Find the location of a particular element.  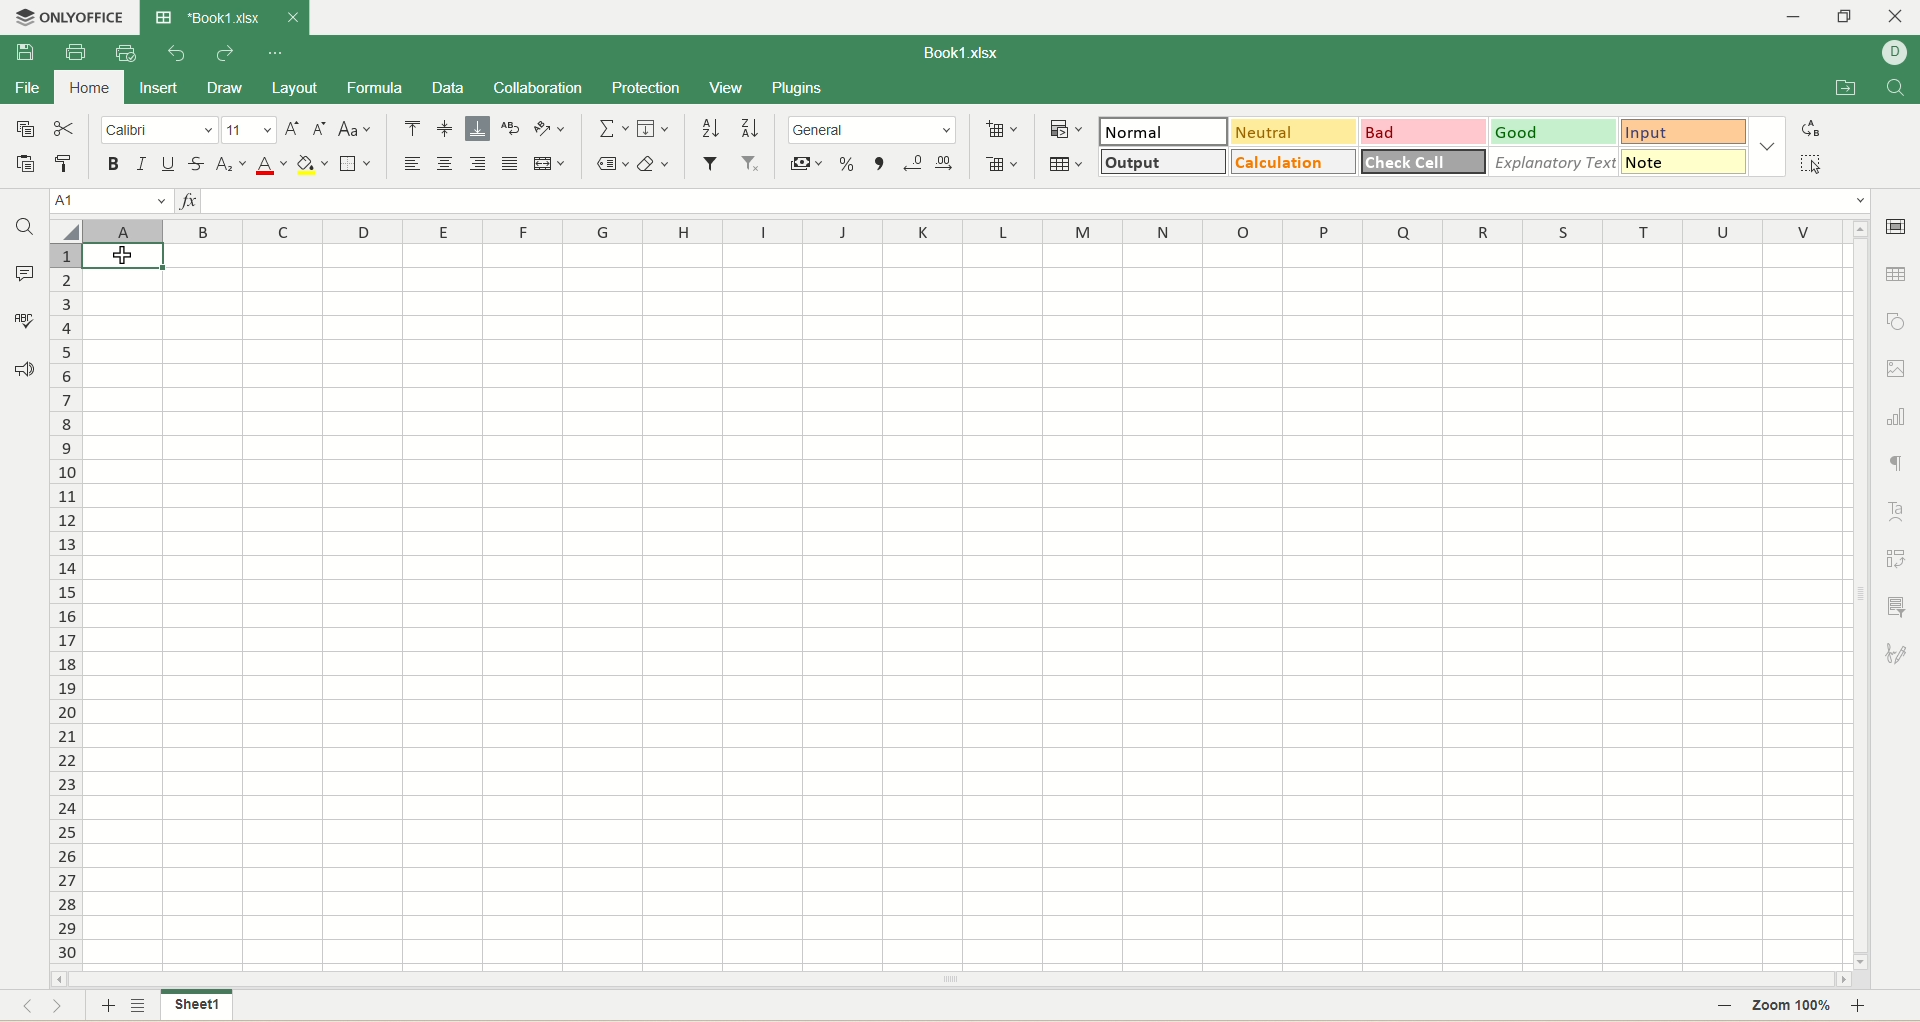

decrease size is located at coordinates (323, 130).